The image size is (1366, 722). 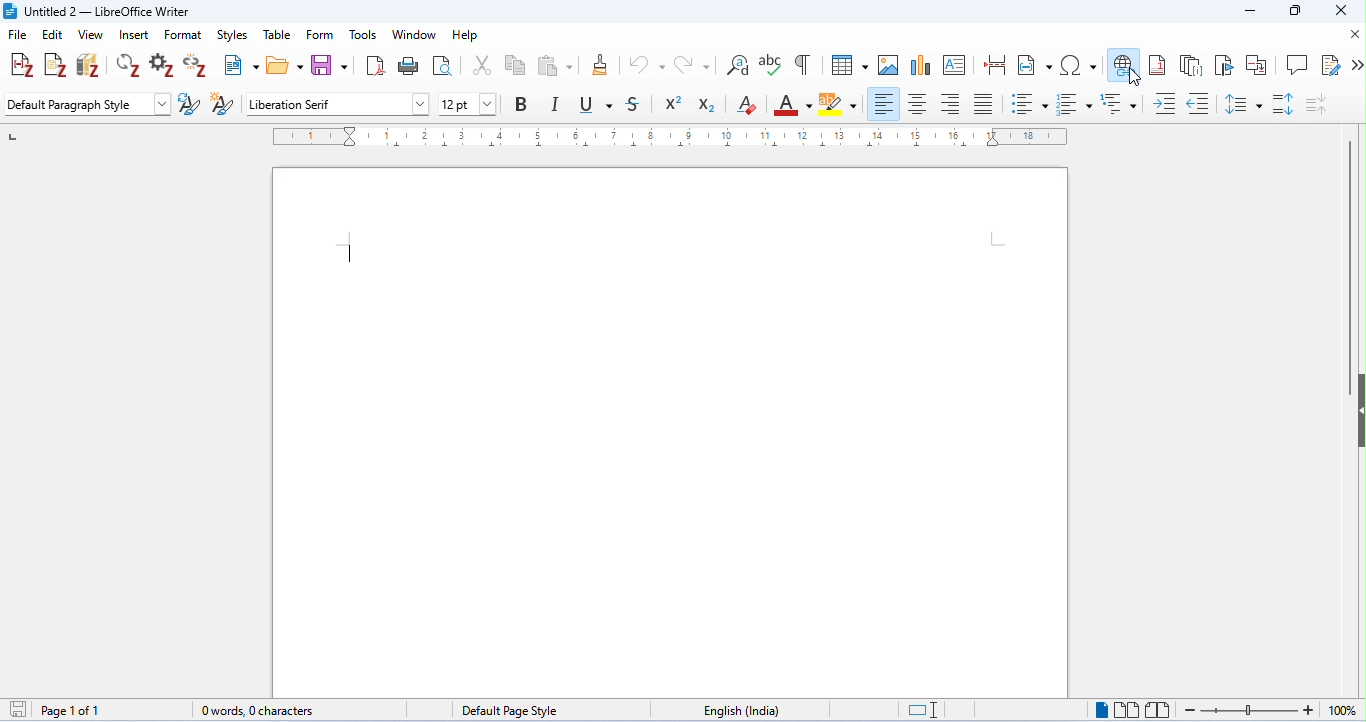 I want to click on new, so click(x=239, y=65).